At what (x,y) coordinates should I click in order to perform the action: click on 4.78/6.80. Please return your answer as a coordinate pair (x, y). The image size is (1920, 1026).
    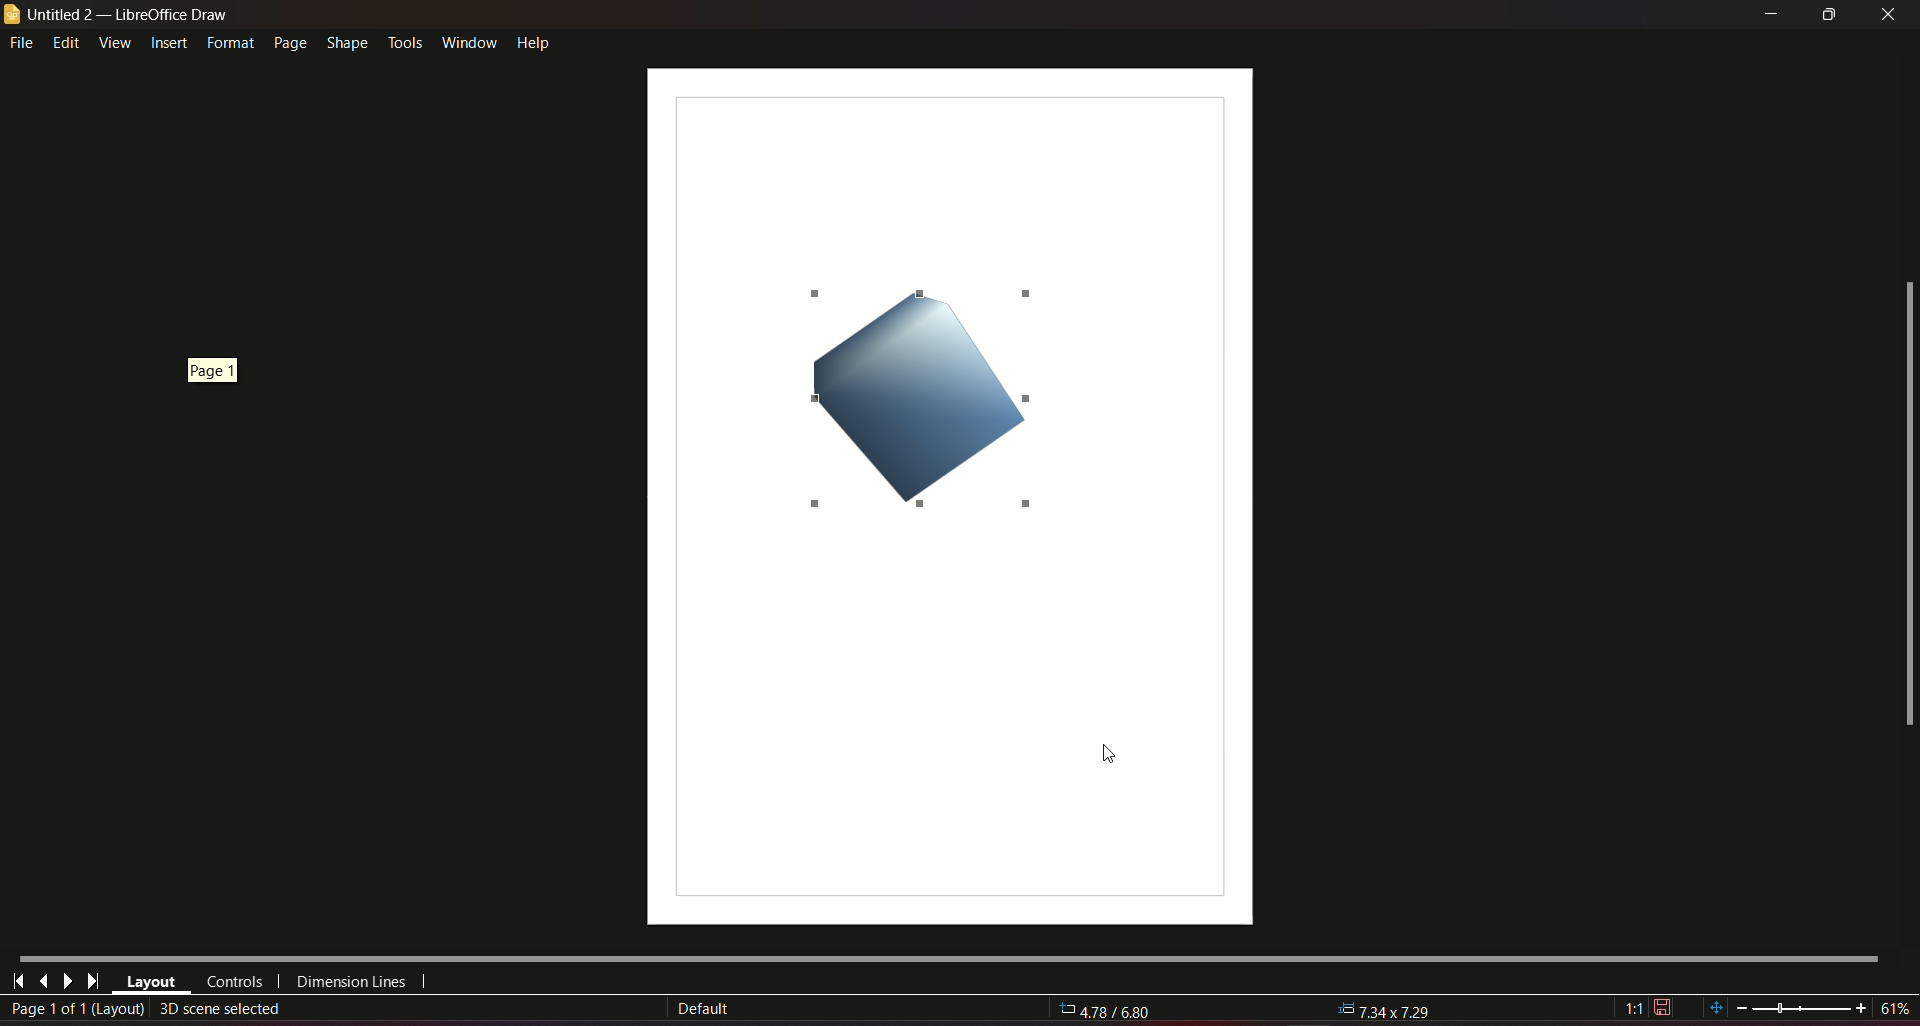
    Looking at the image, I should click on (1117, 1012).